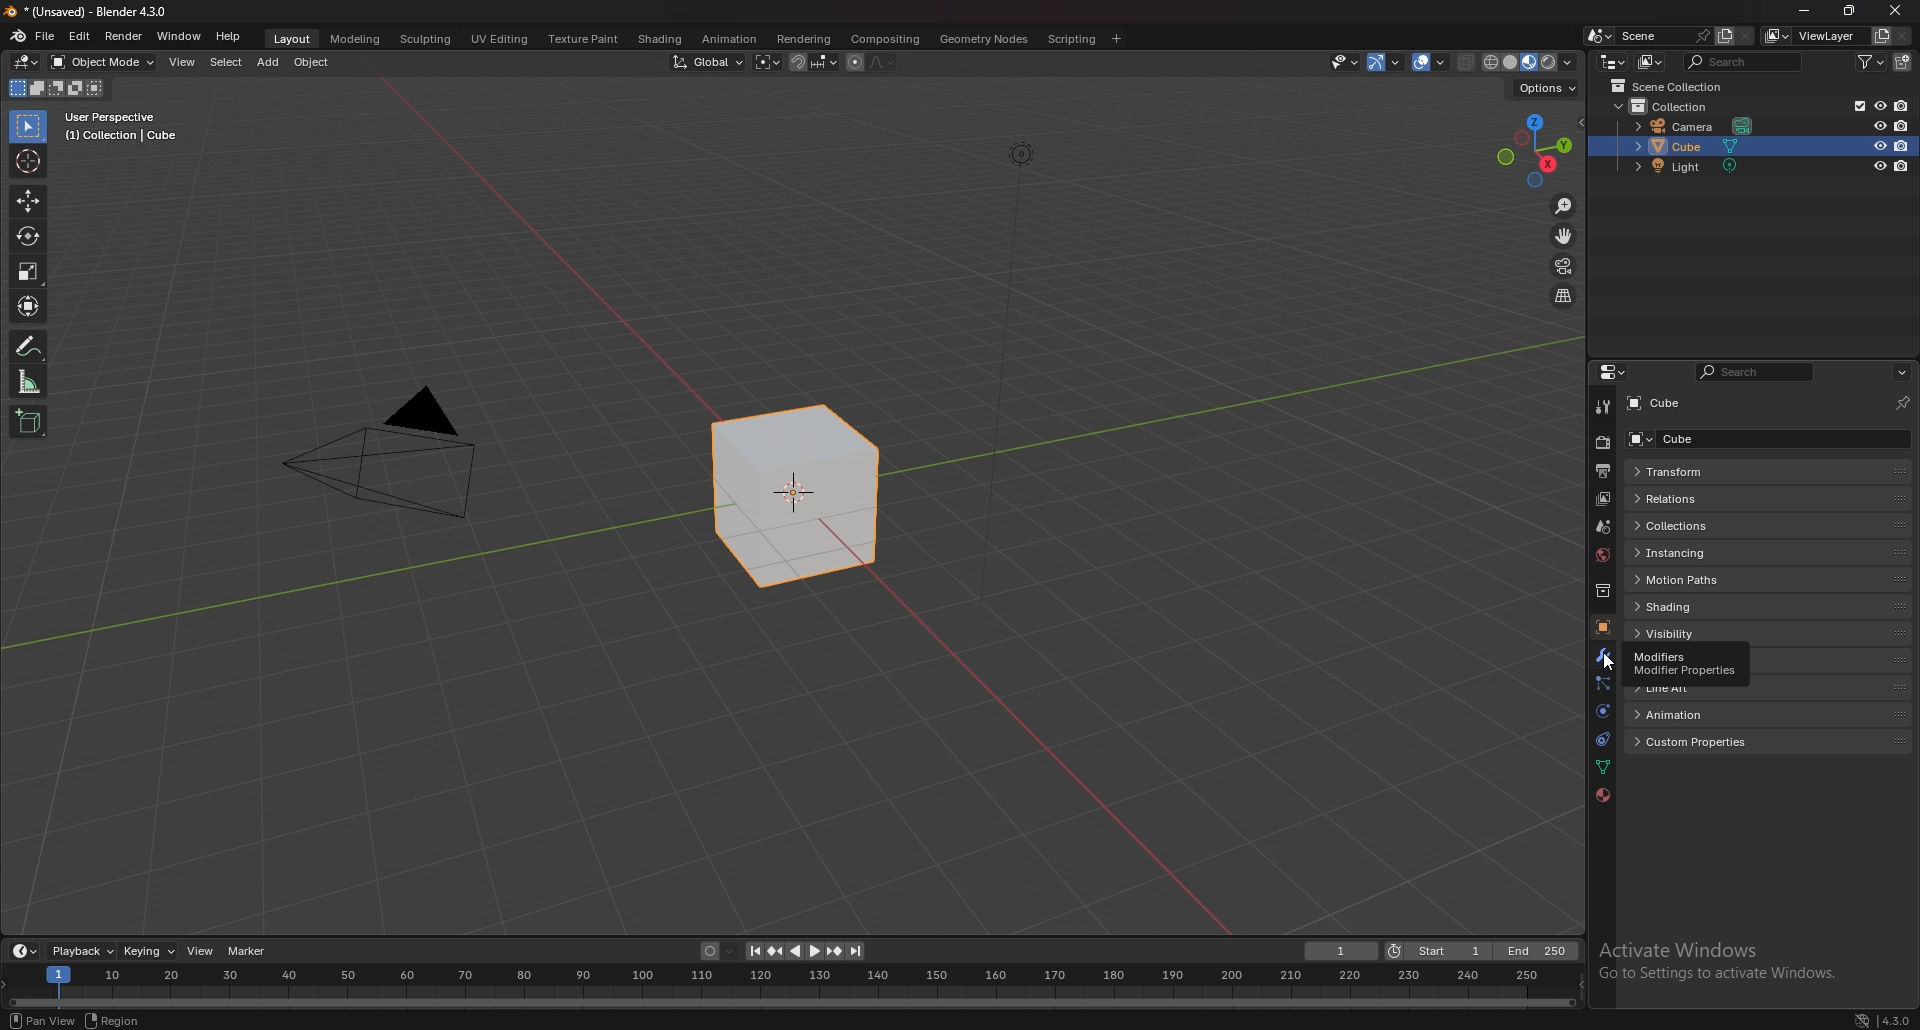 The image size is (1920, 1030). Describe the element at coordinates (1116, 39) in the screenshot. I see `add workspace` at that location.